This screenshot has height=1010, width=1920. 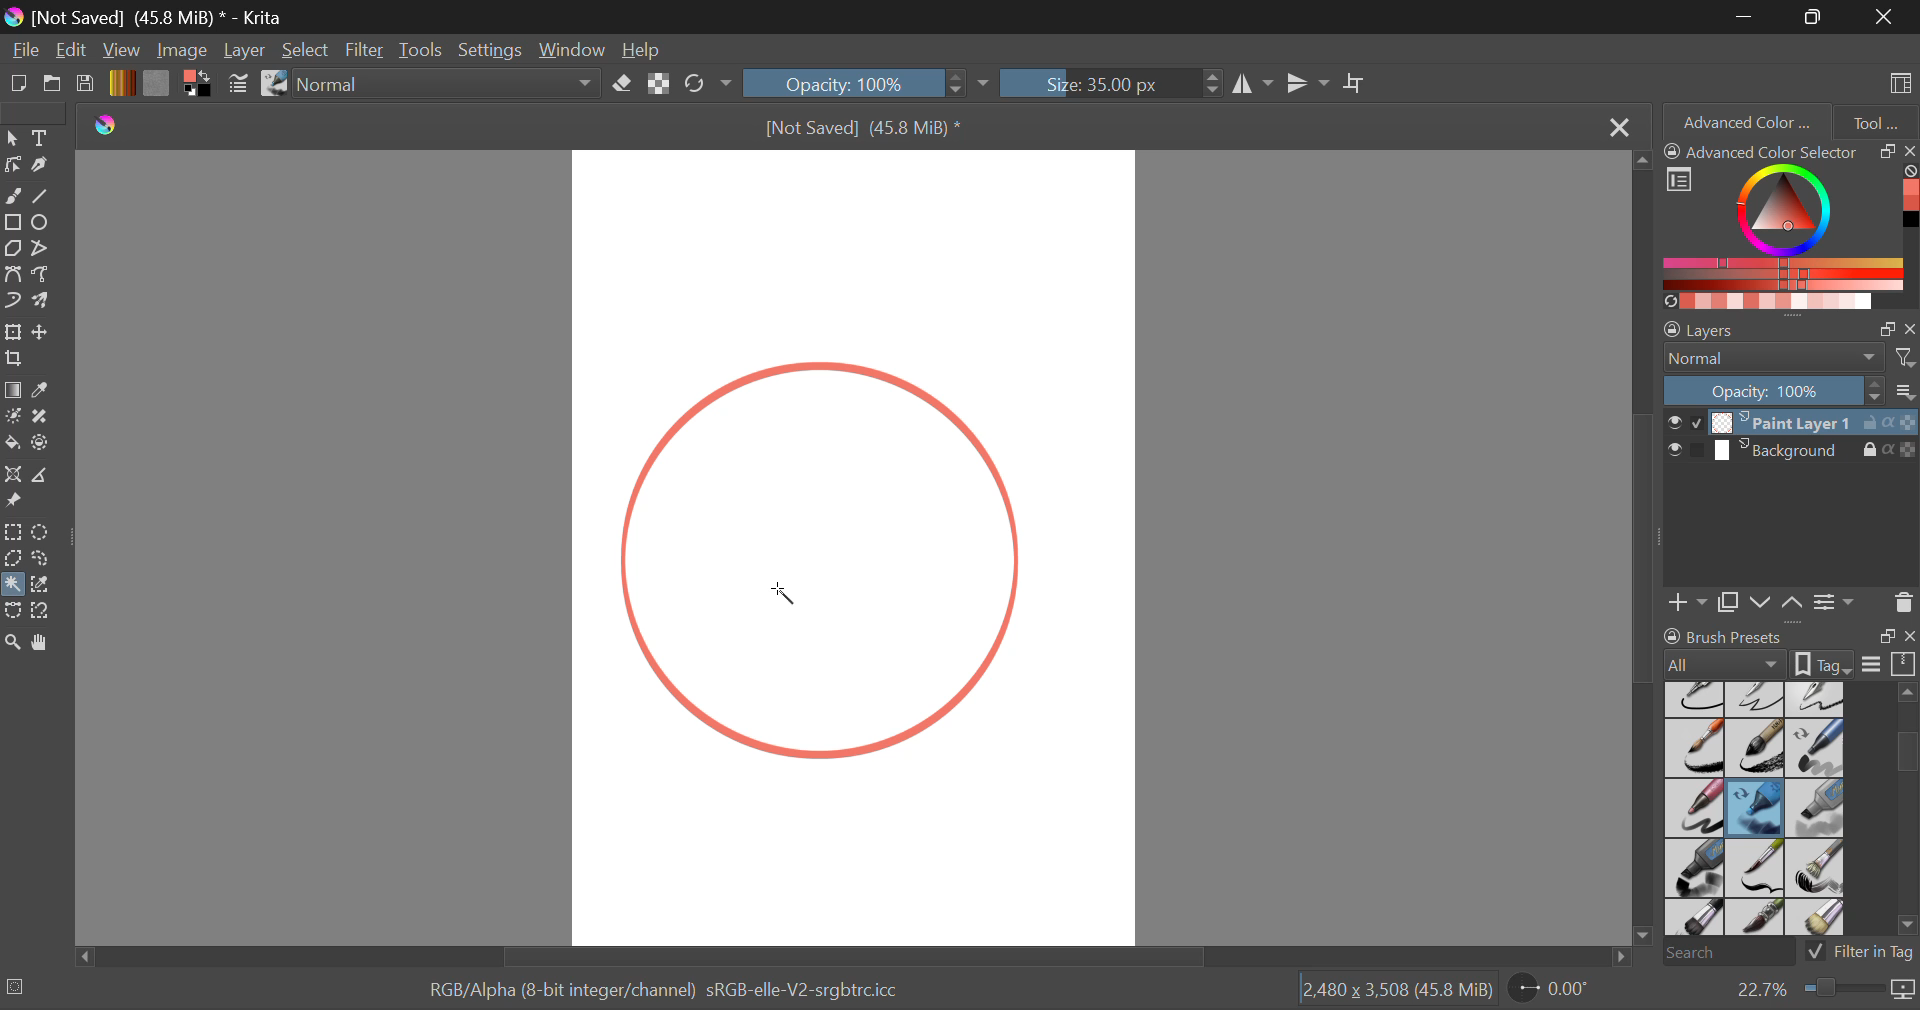 What do you see at coordinates (1745, 121) in the screenshot?
I see `Advanced Color Selector Tab Open` at bounding box center [1745, 121].